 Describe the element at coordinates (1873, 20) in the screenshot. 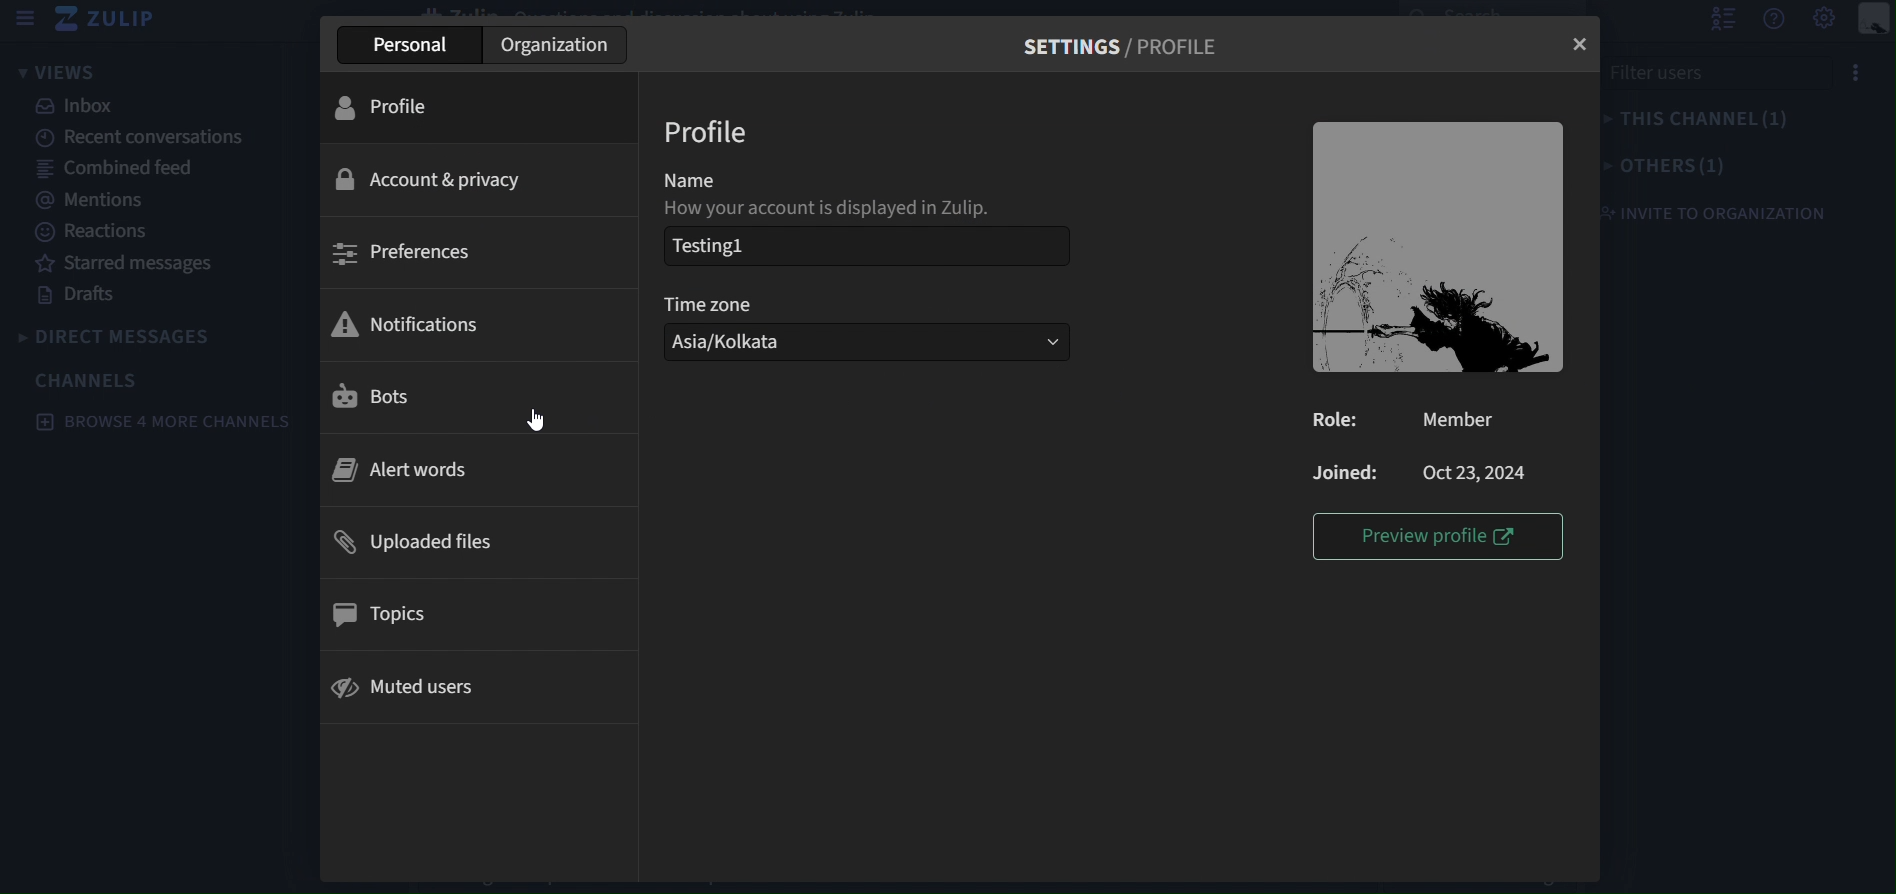

I see `main menu` at that location.